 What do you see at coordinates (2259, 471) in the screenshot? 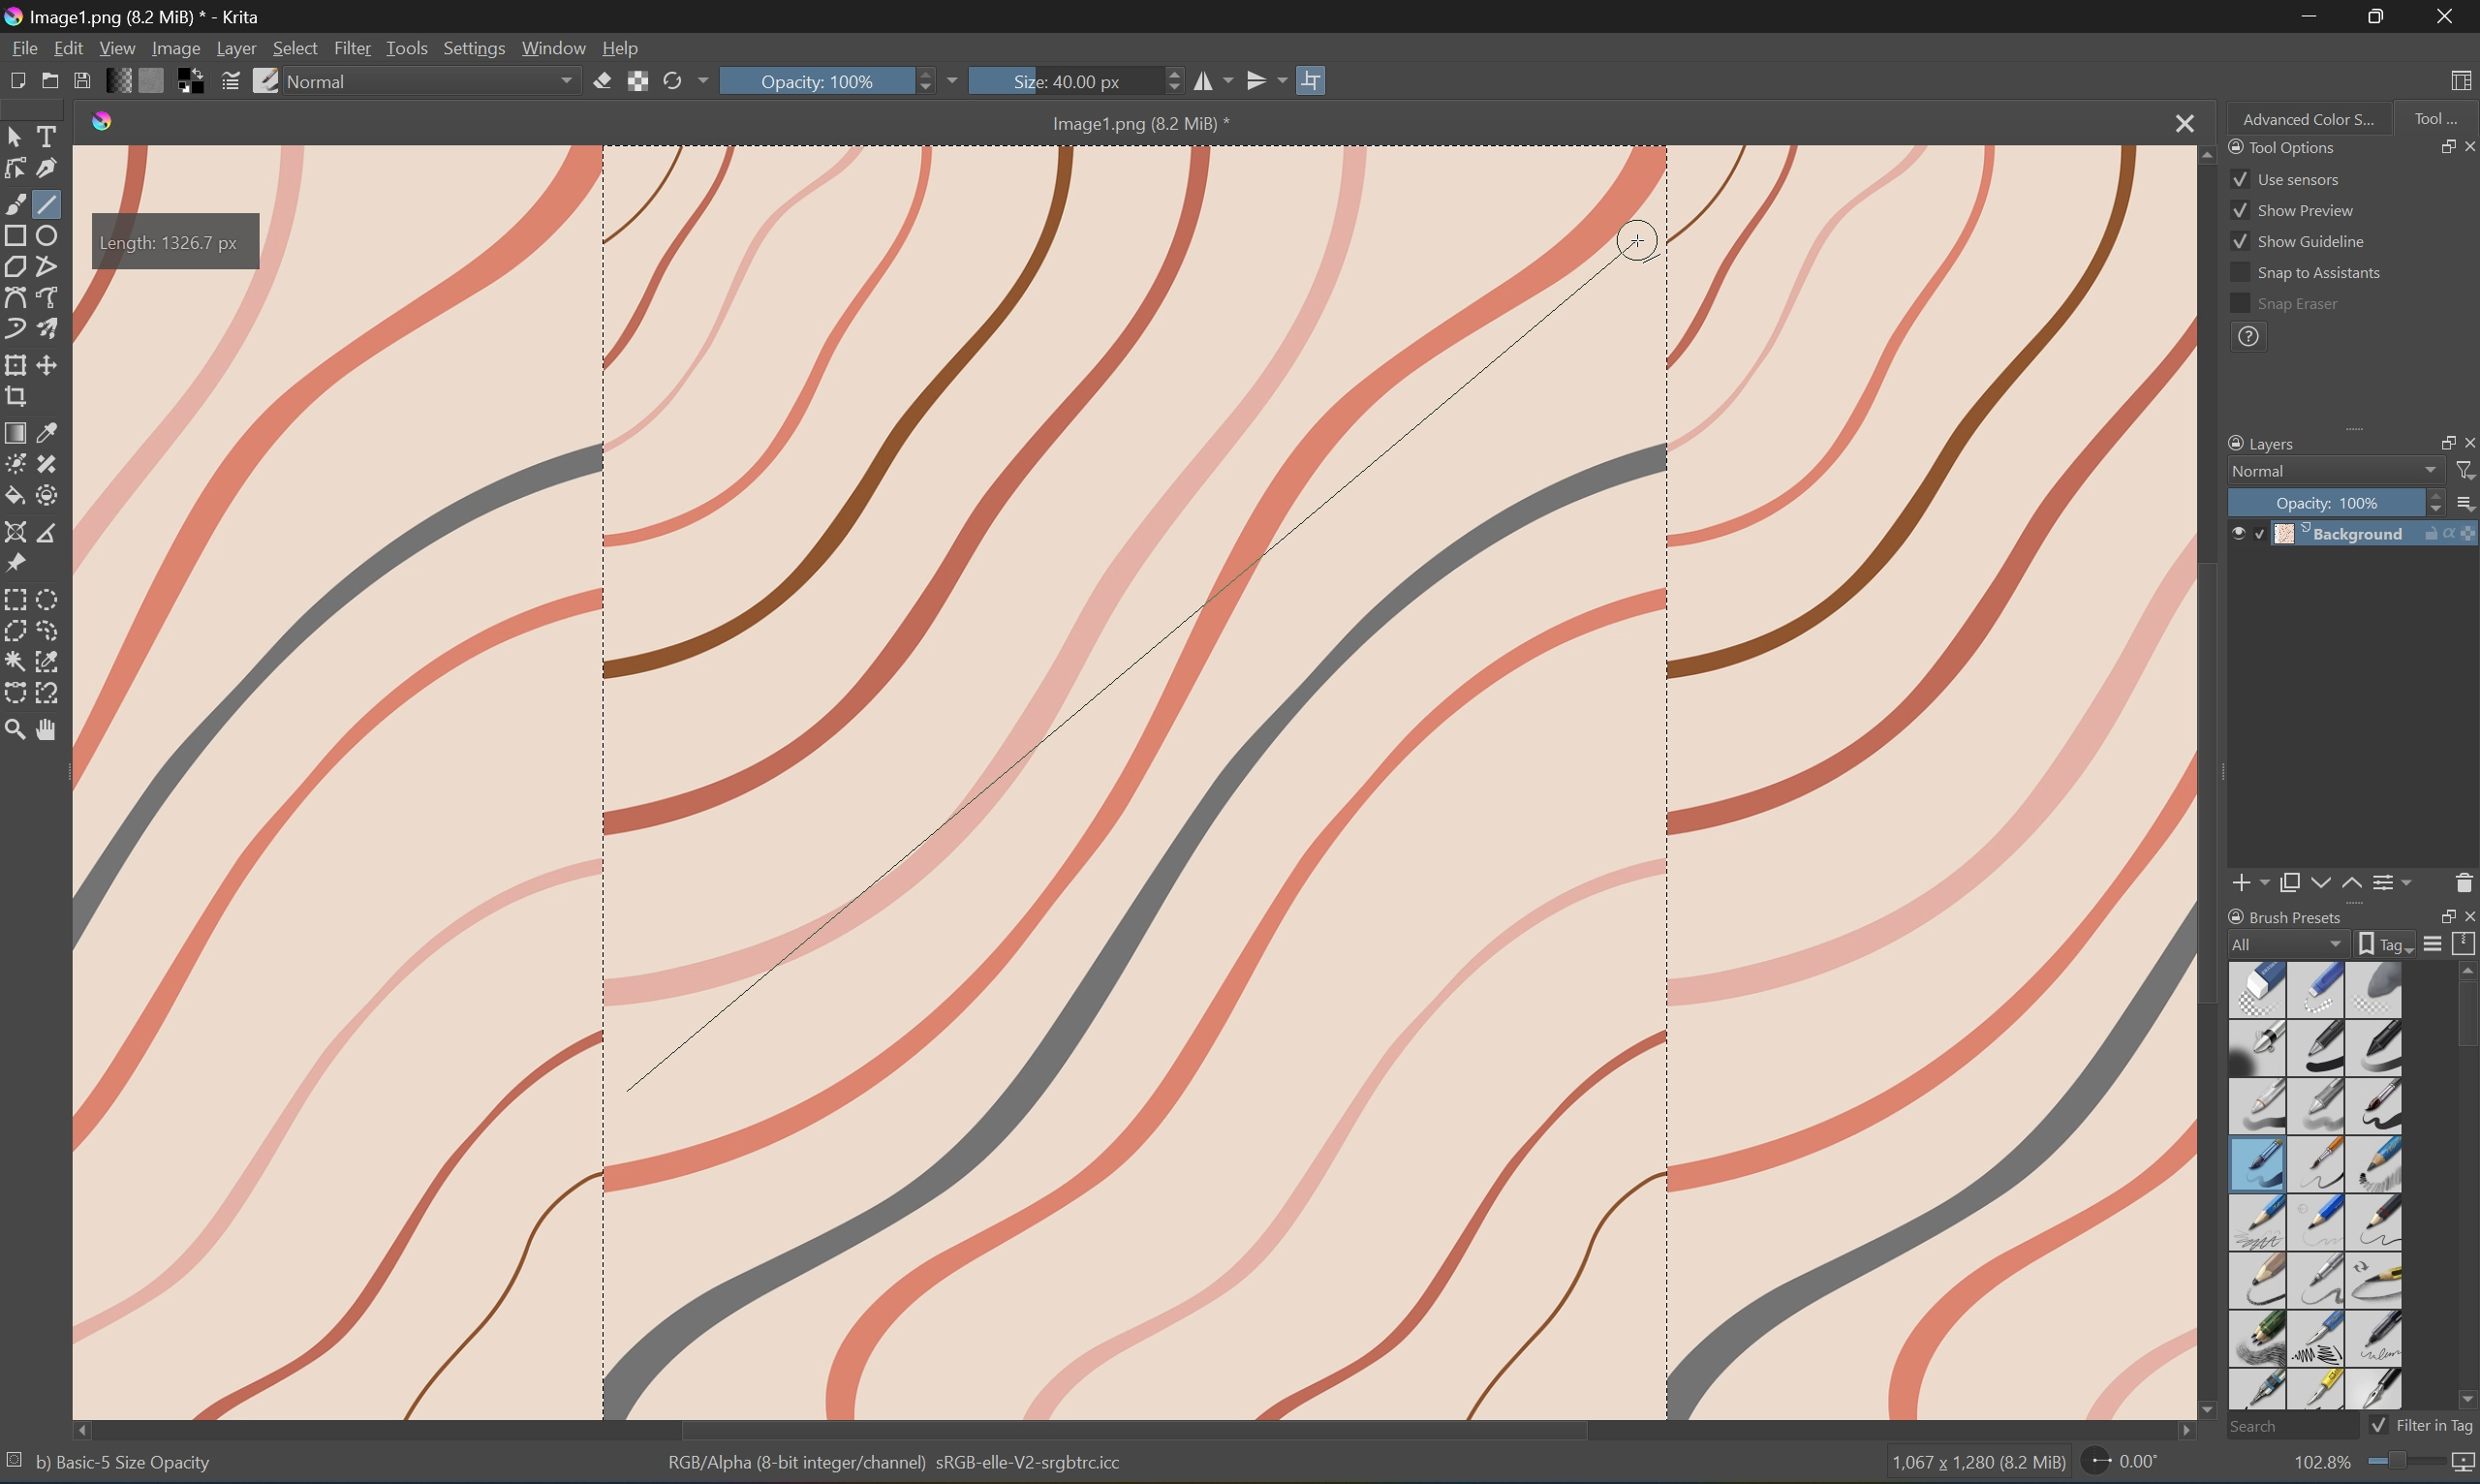
I see `Normal` at bounding box center [2259, 471].